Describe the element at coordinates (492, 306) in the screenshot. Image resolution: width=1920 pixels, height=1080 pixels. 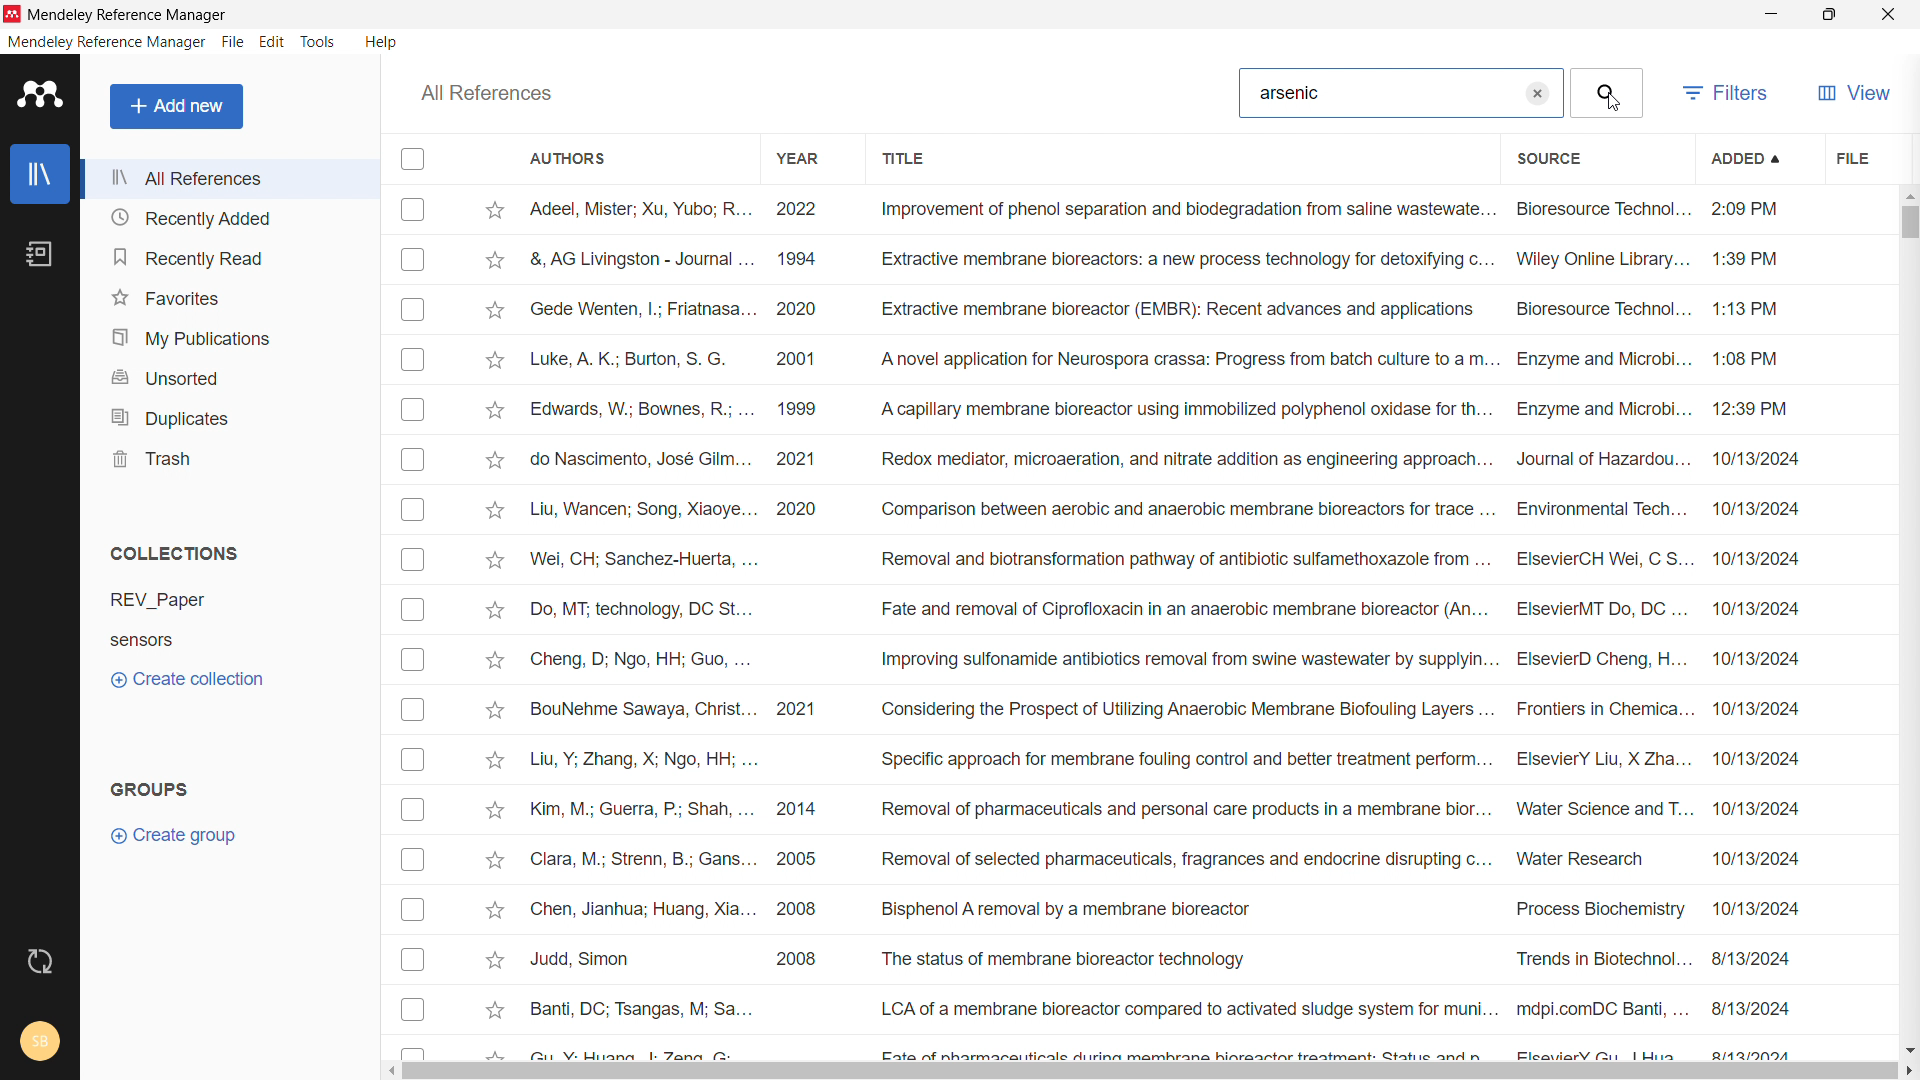
I see `Add to favorites` at that location.